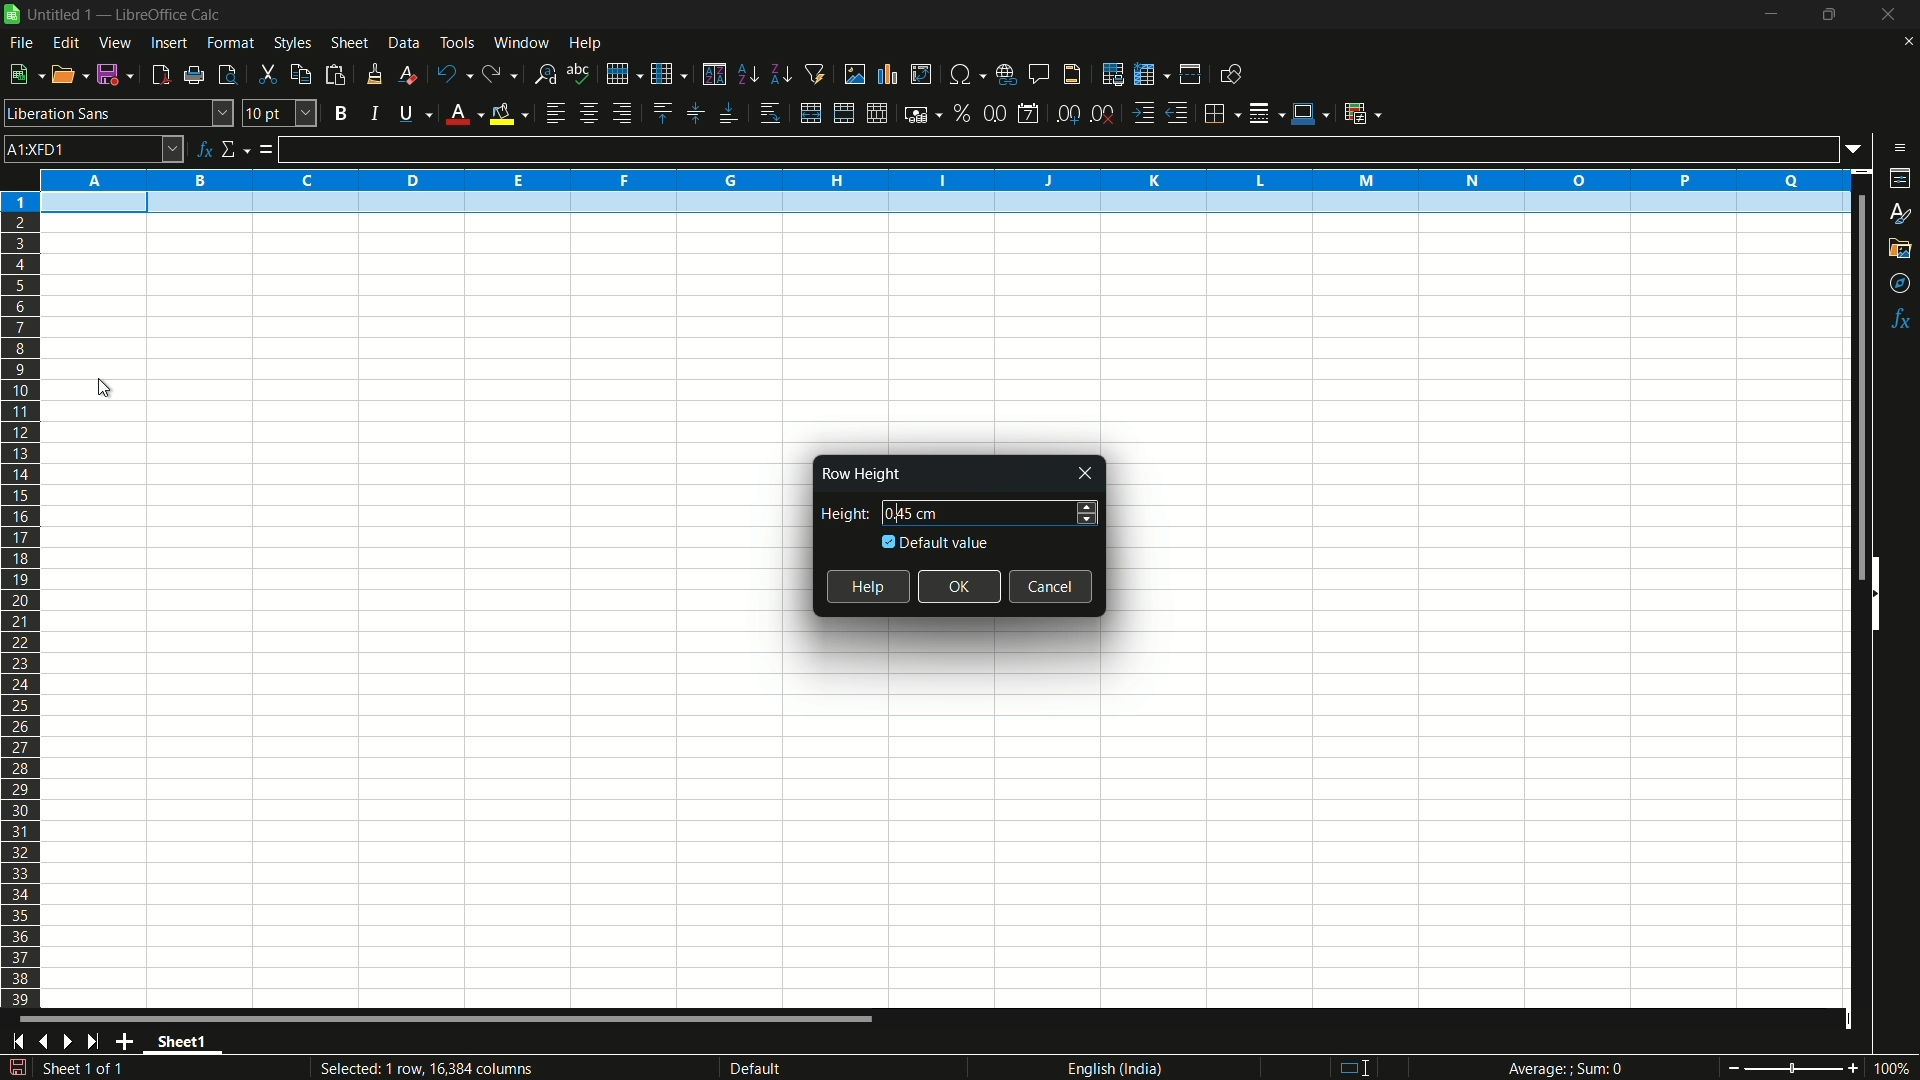 The image size is (1920, 1080). What do you see at coordinates (620, 114) in the screenshot?
I see `align right` at bounding box center [620, 114].